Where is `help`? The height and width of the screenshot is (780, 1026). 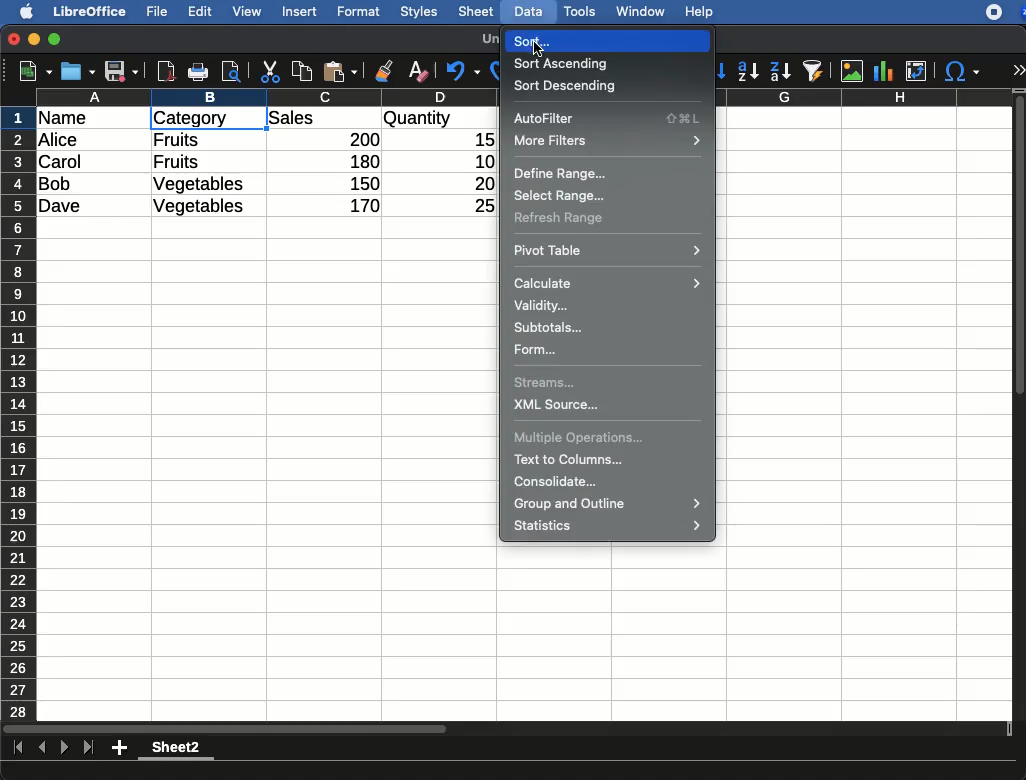
help is located at coordinates (700, 13).